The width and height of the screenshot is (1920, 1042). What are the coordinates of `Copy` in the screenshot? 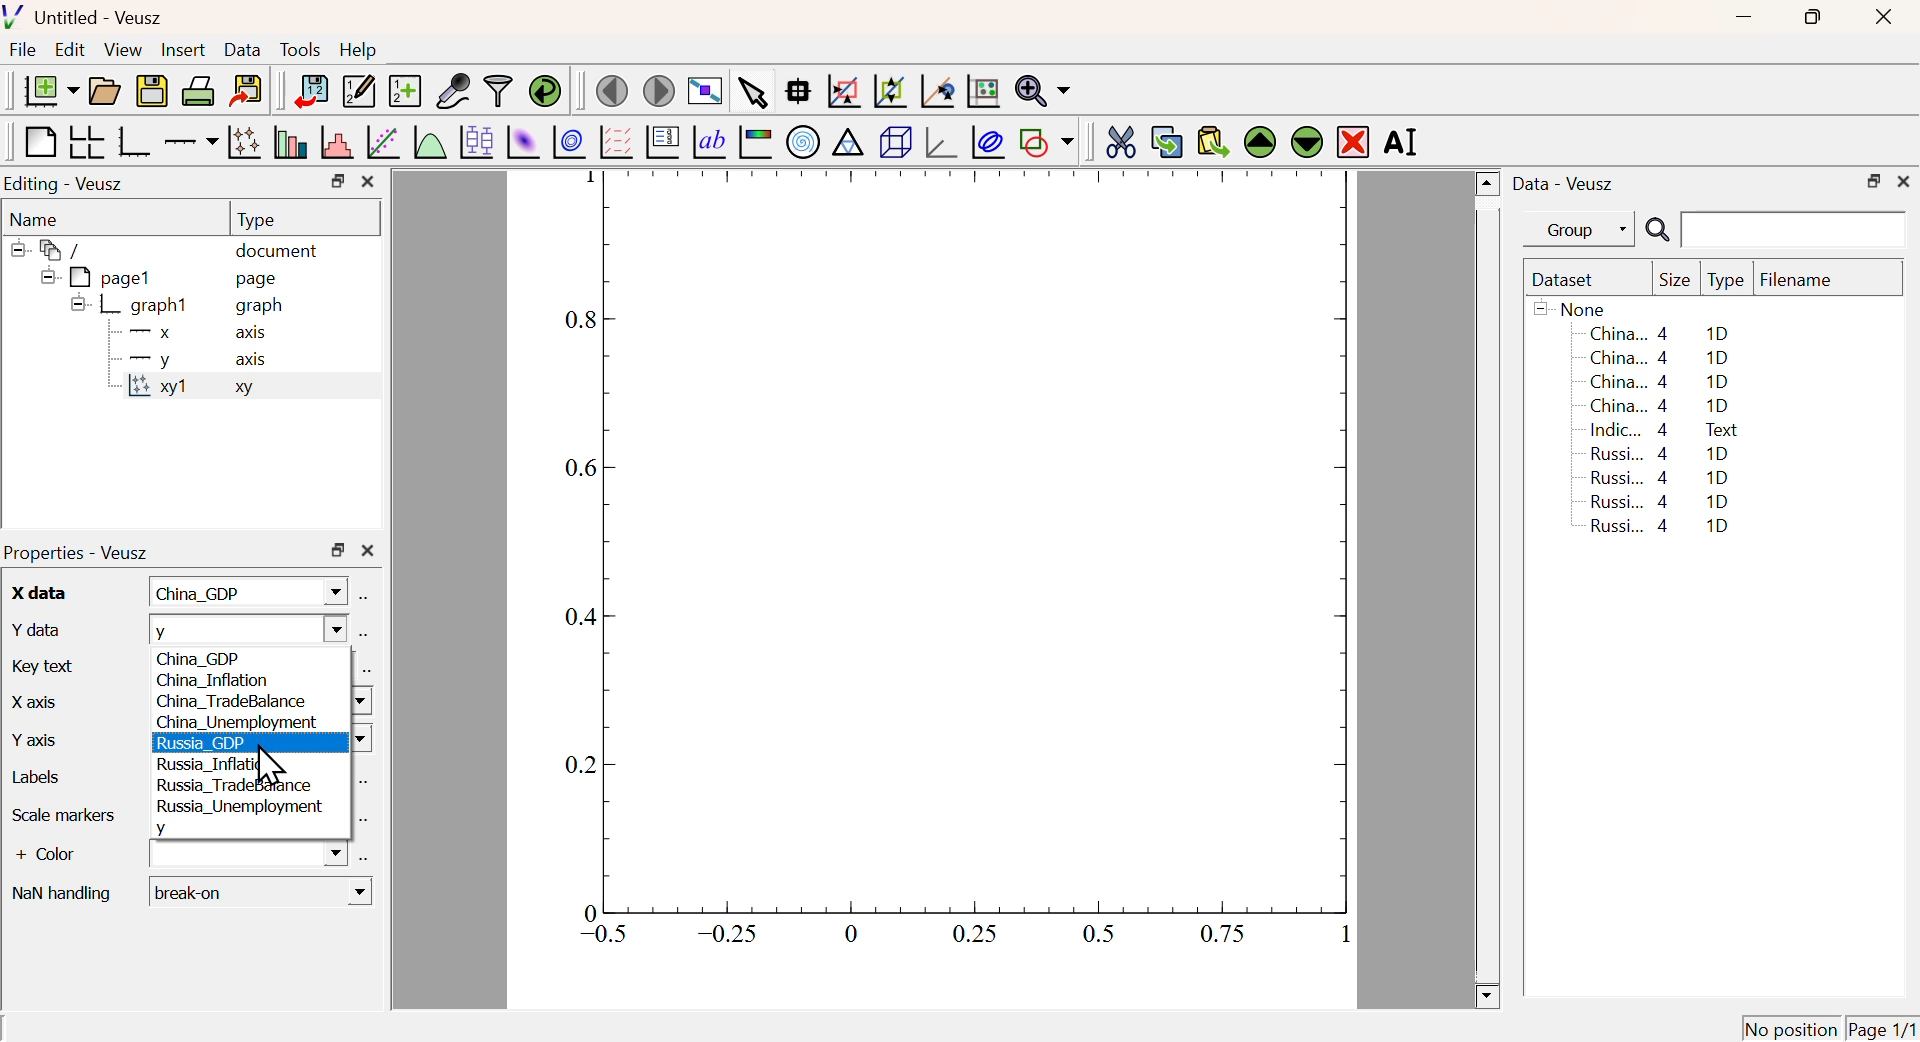 It's located at (1166, 142).